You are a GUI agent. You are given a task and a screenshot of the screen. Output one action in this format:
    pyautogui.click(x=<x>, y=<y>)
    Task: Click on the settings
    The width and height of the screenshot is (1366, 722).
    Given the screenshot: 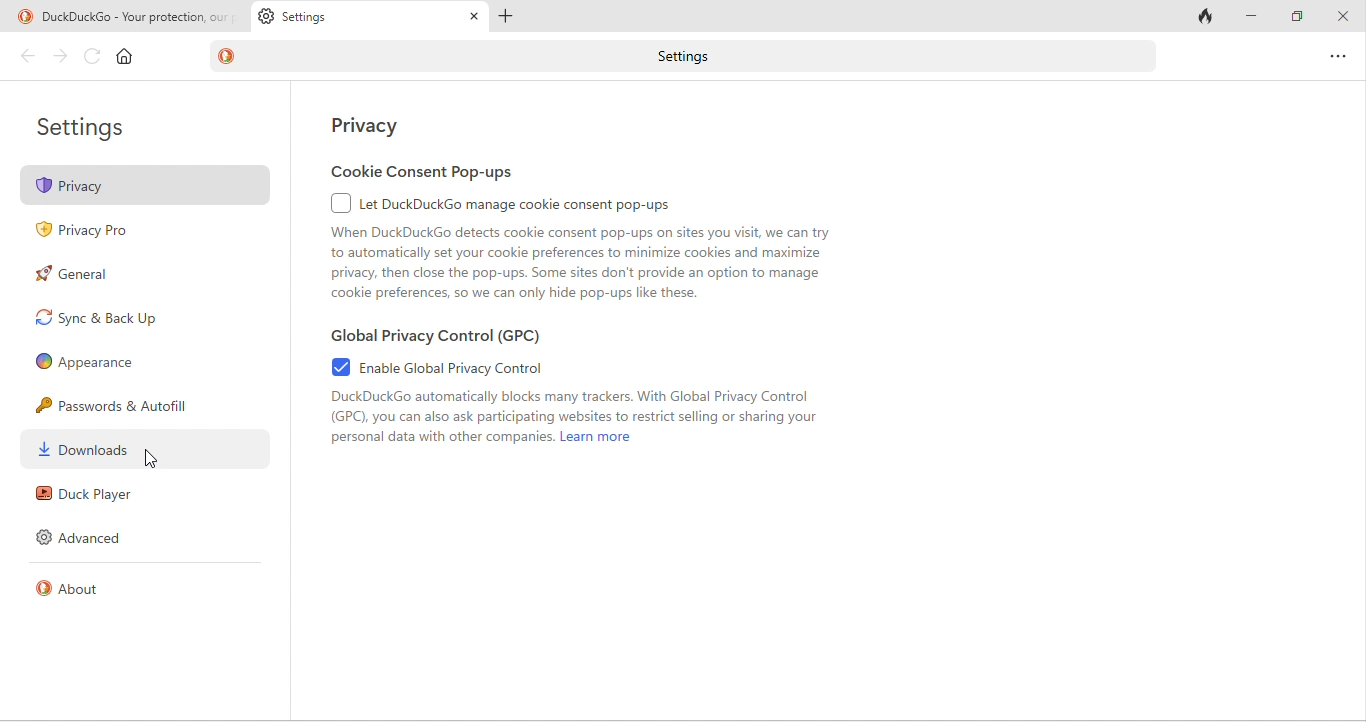 What is the action you would take?
    pyautogui.click(x=93, y=126)
    